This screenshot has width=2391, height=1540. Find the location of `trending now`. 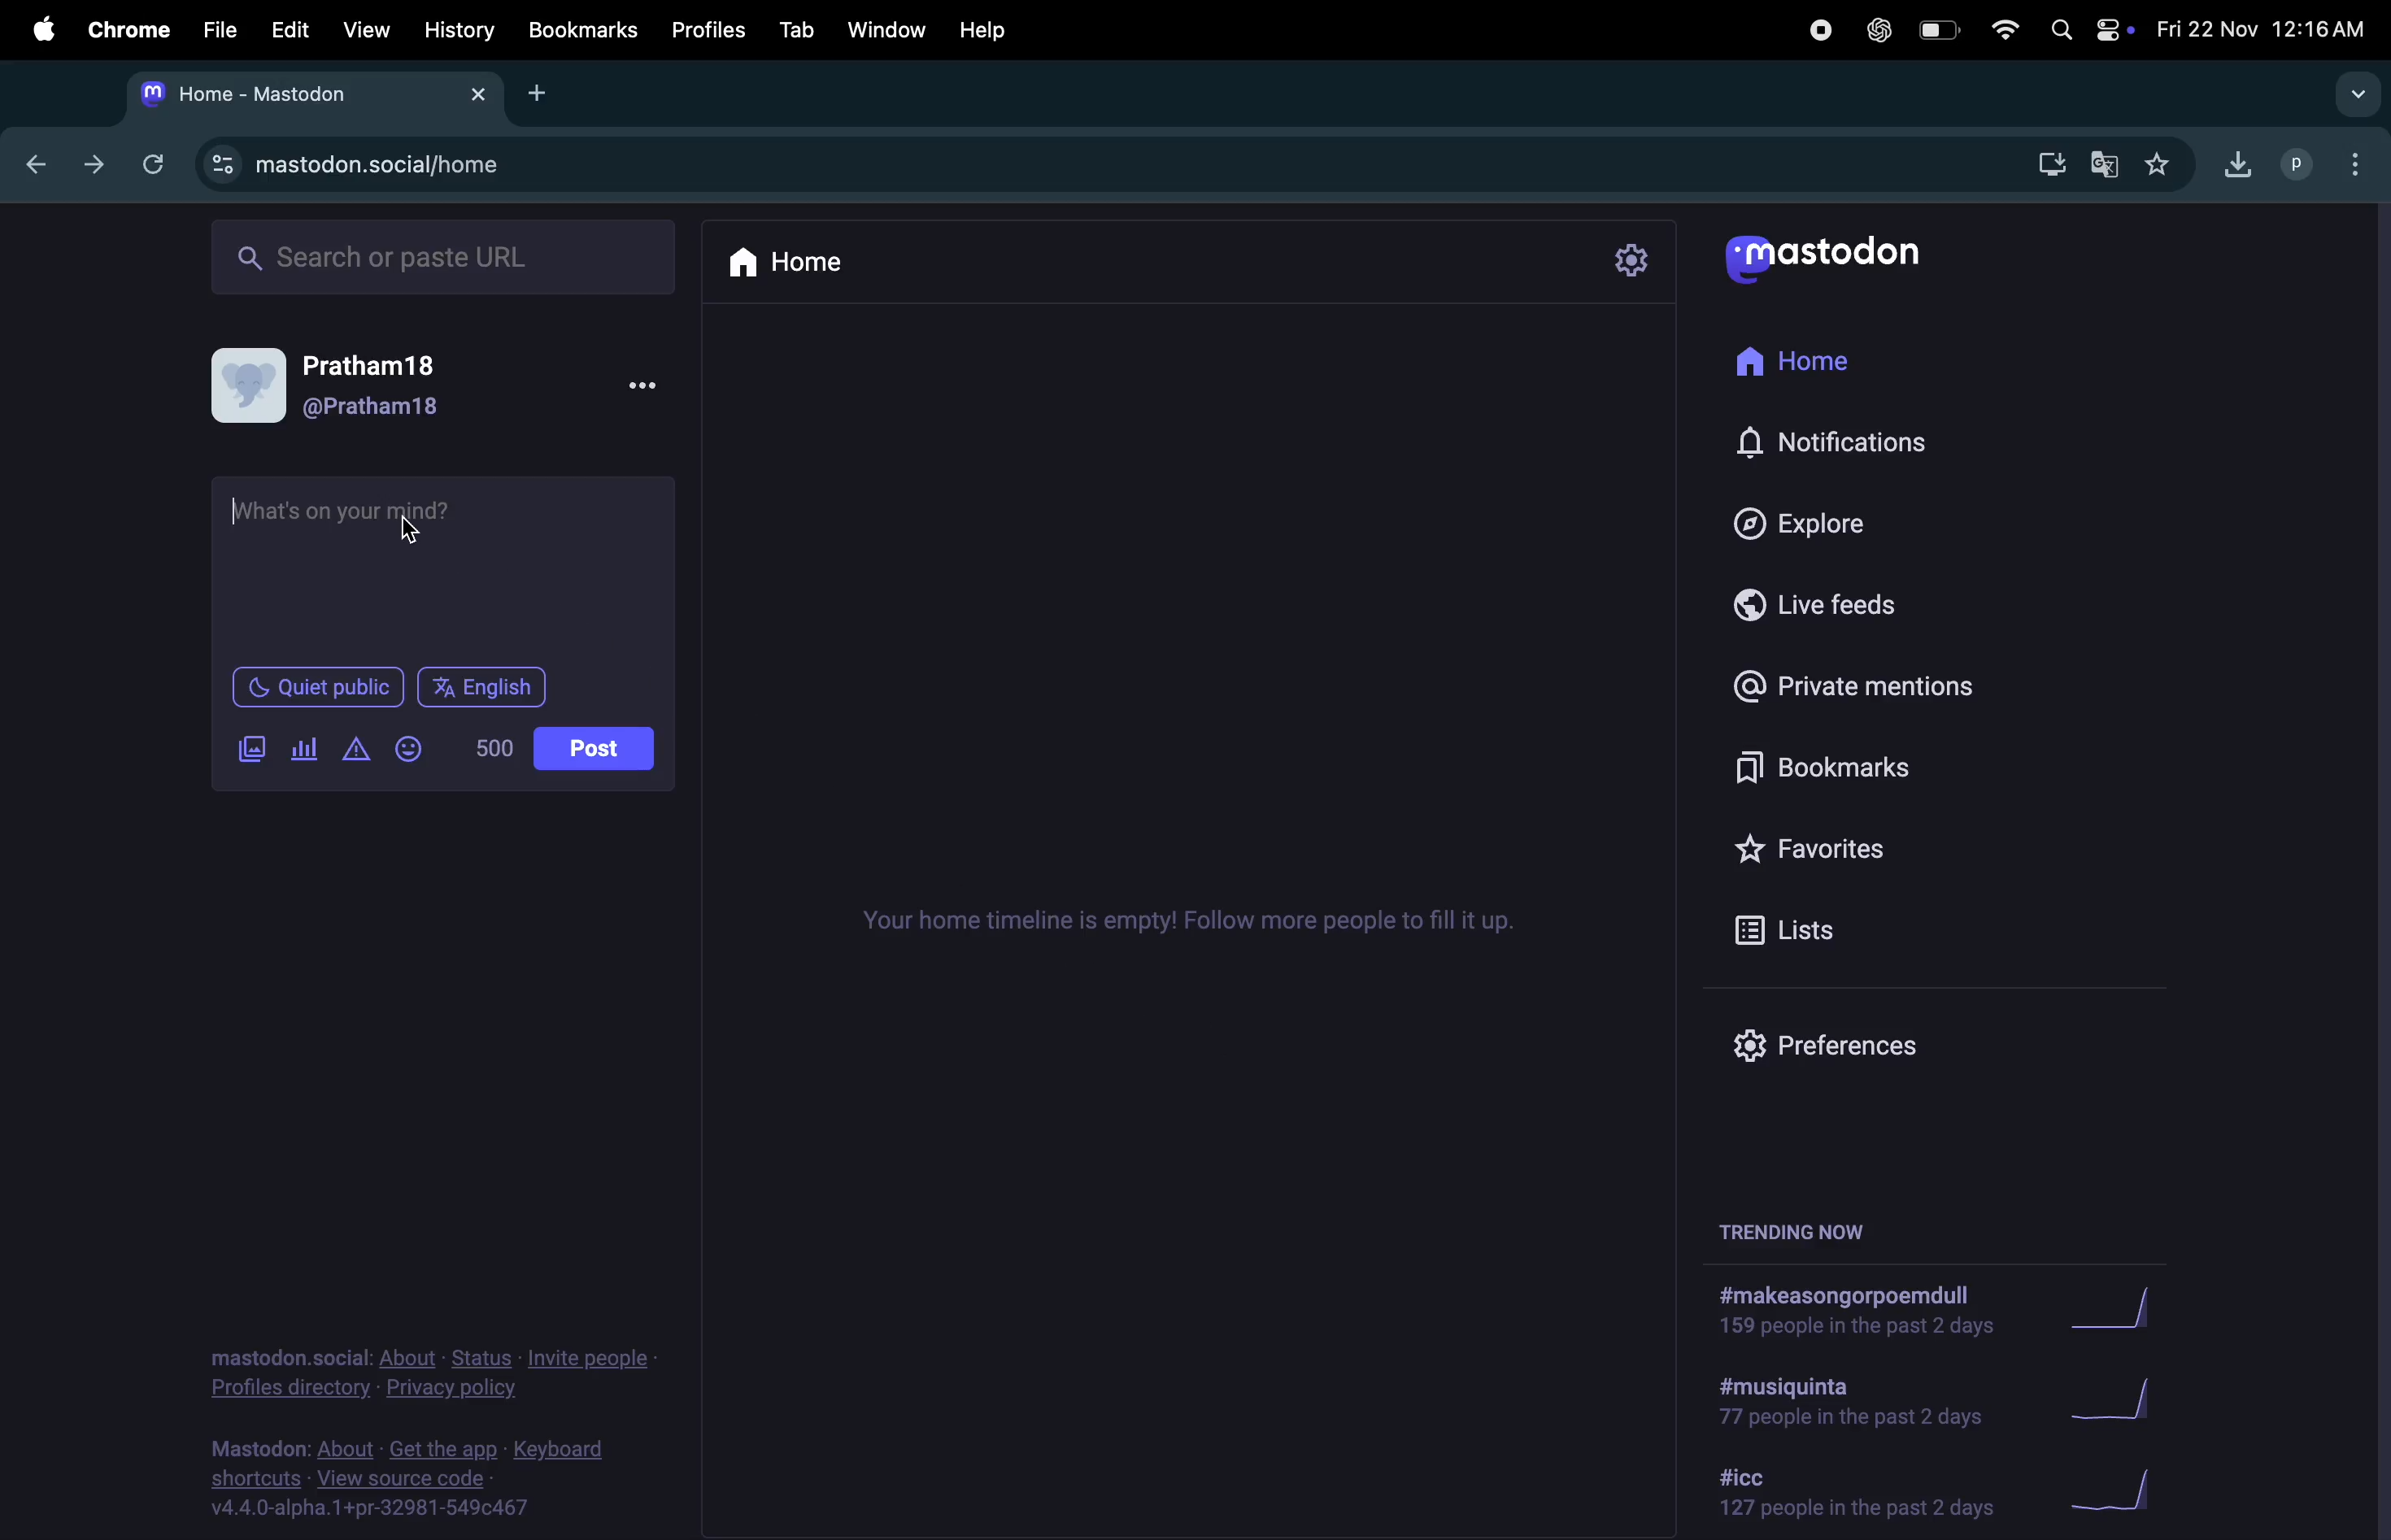

trending now is located at coordinates (1797, 1235).